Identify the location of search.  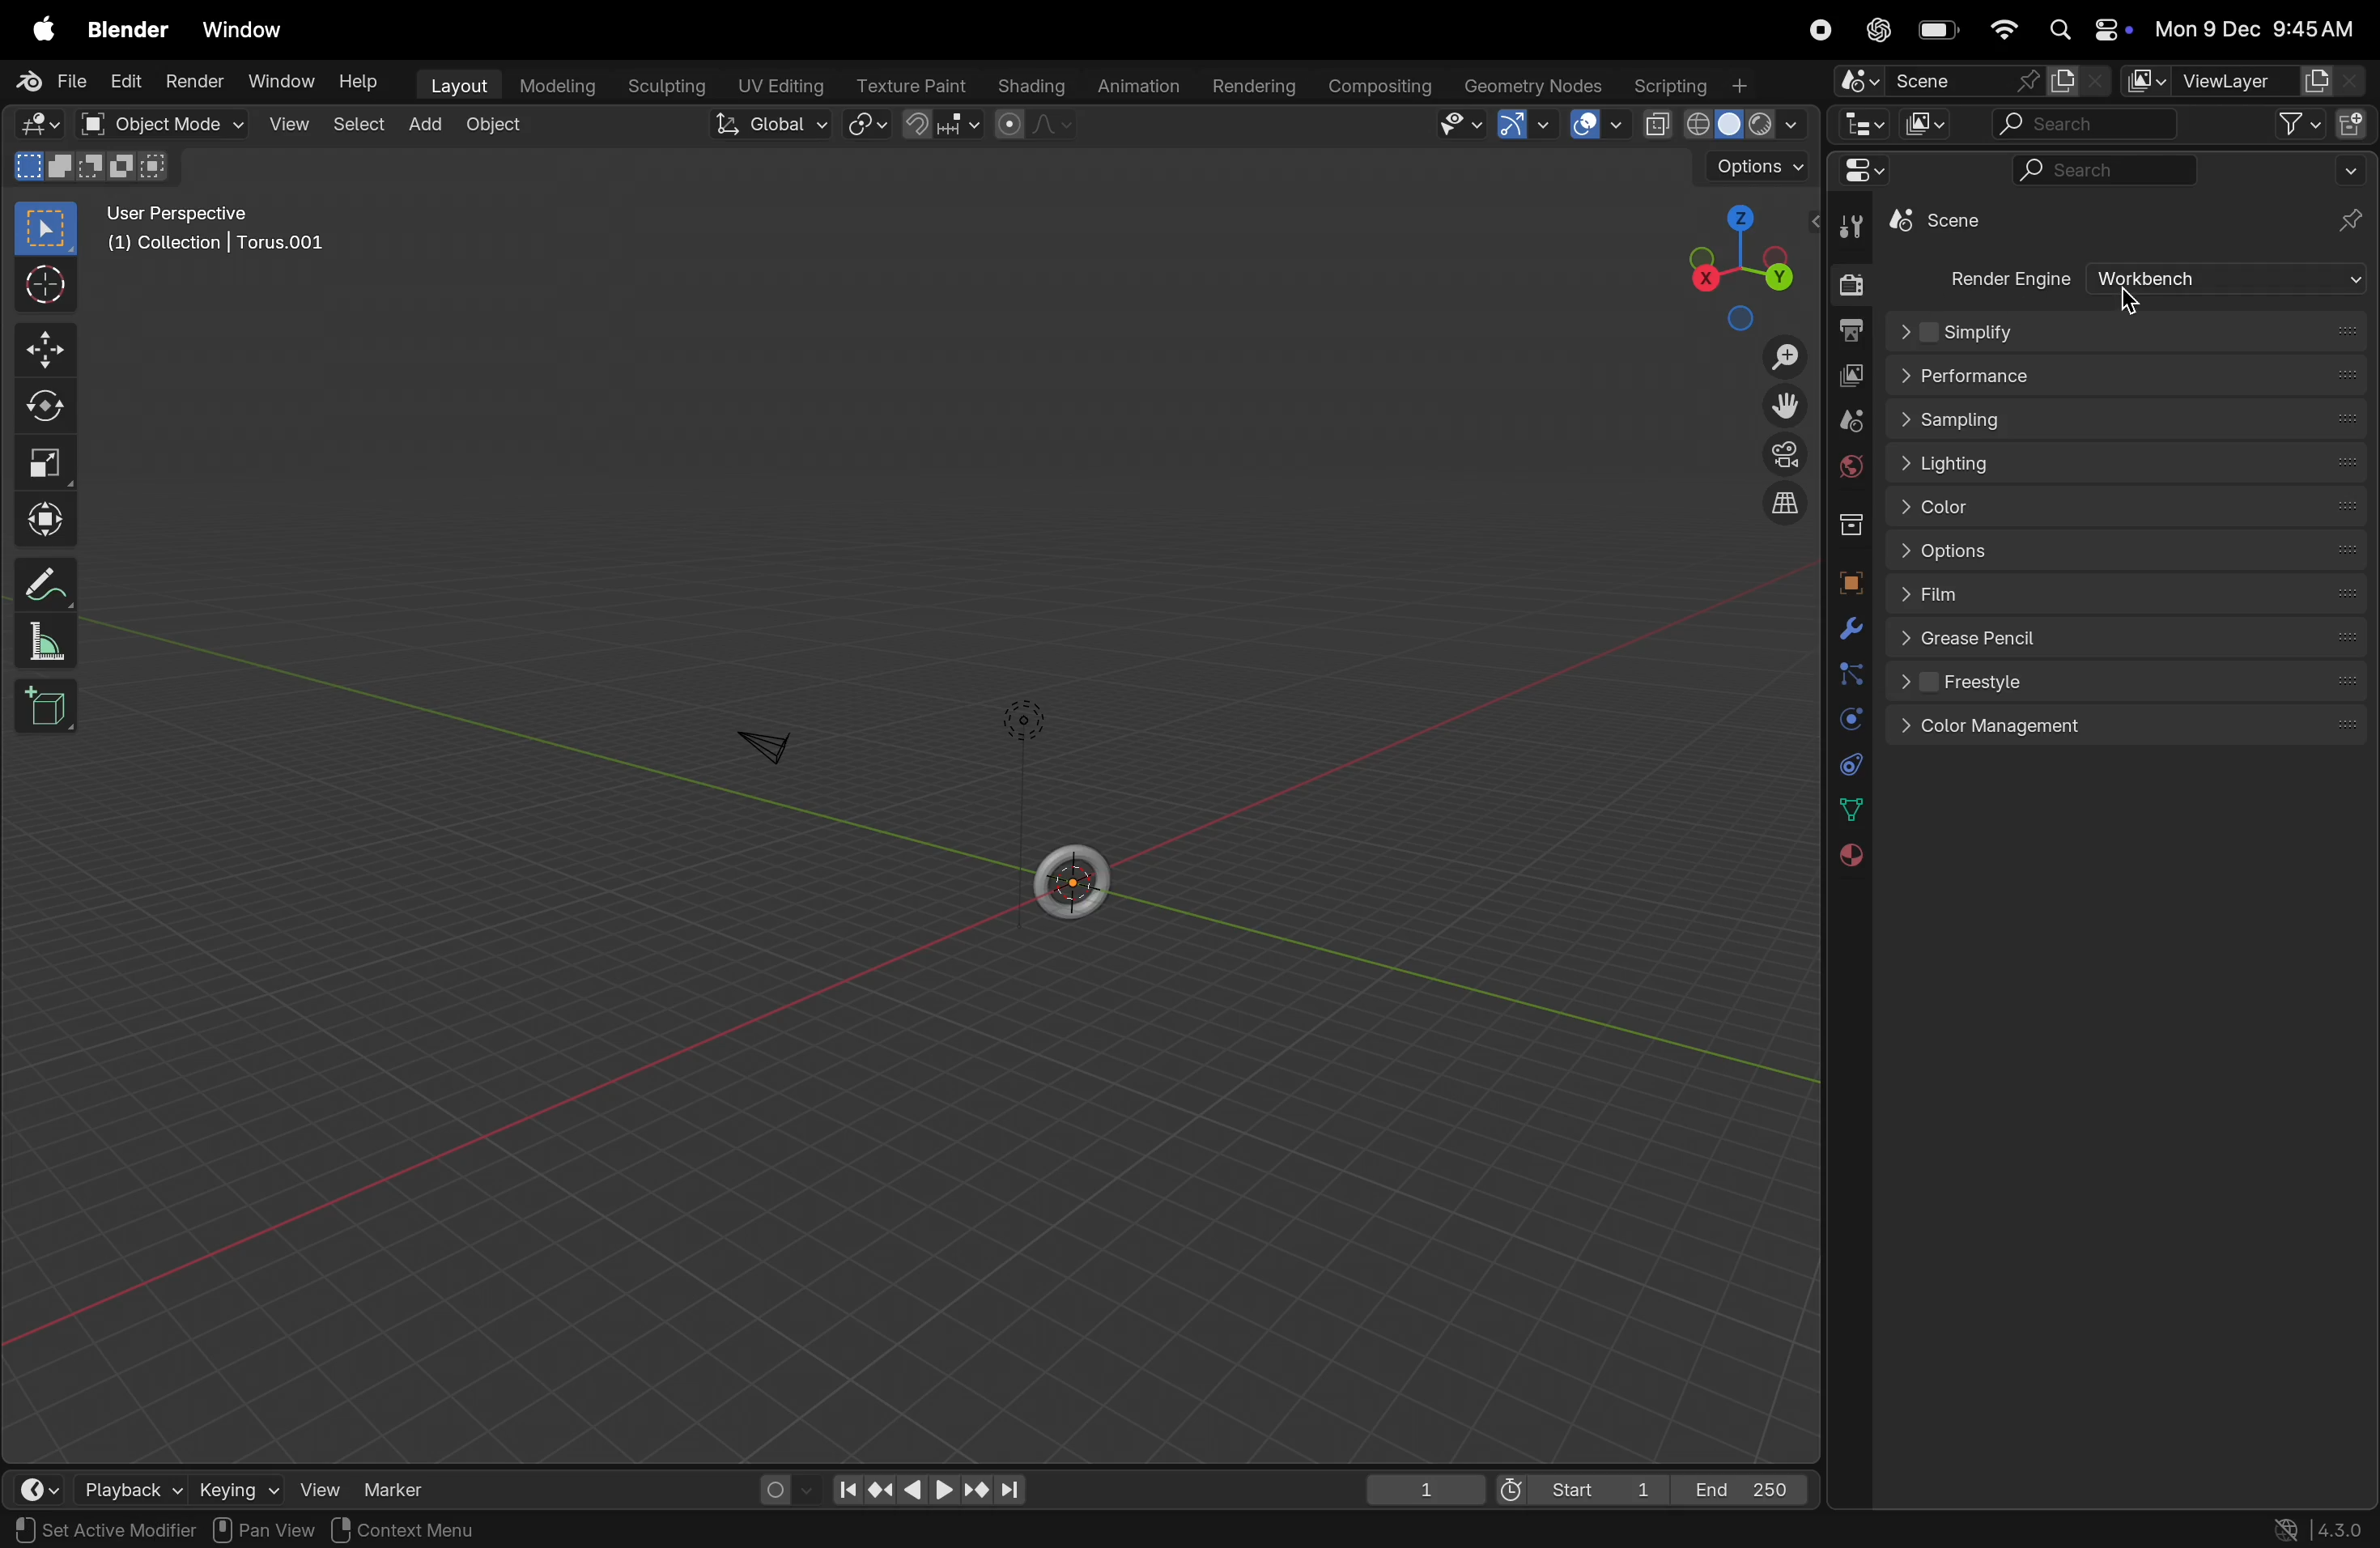
(2099, 170).